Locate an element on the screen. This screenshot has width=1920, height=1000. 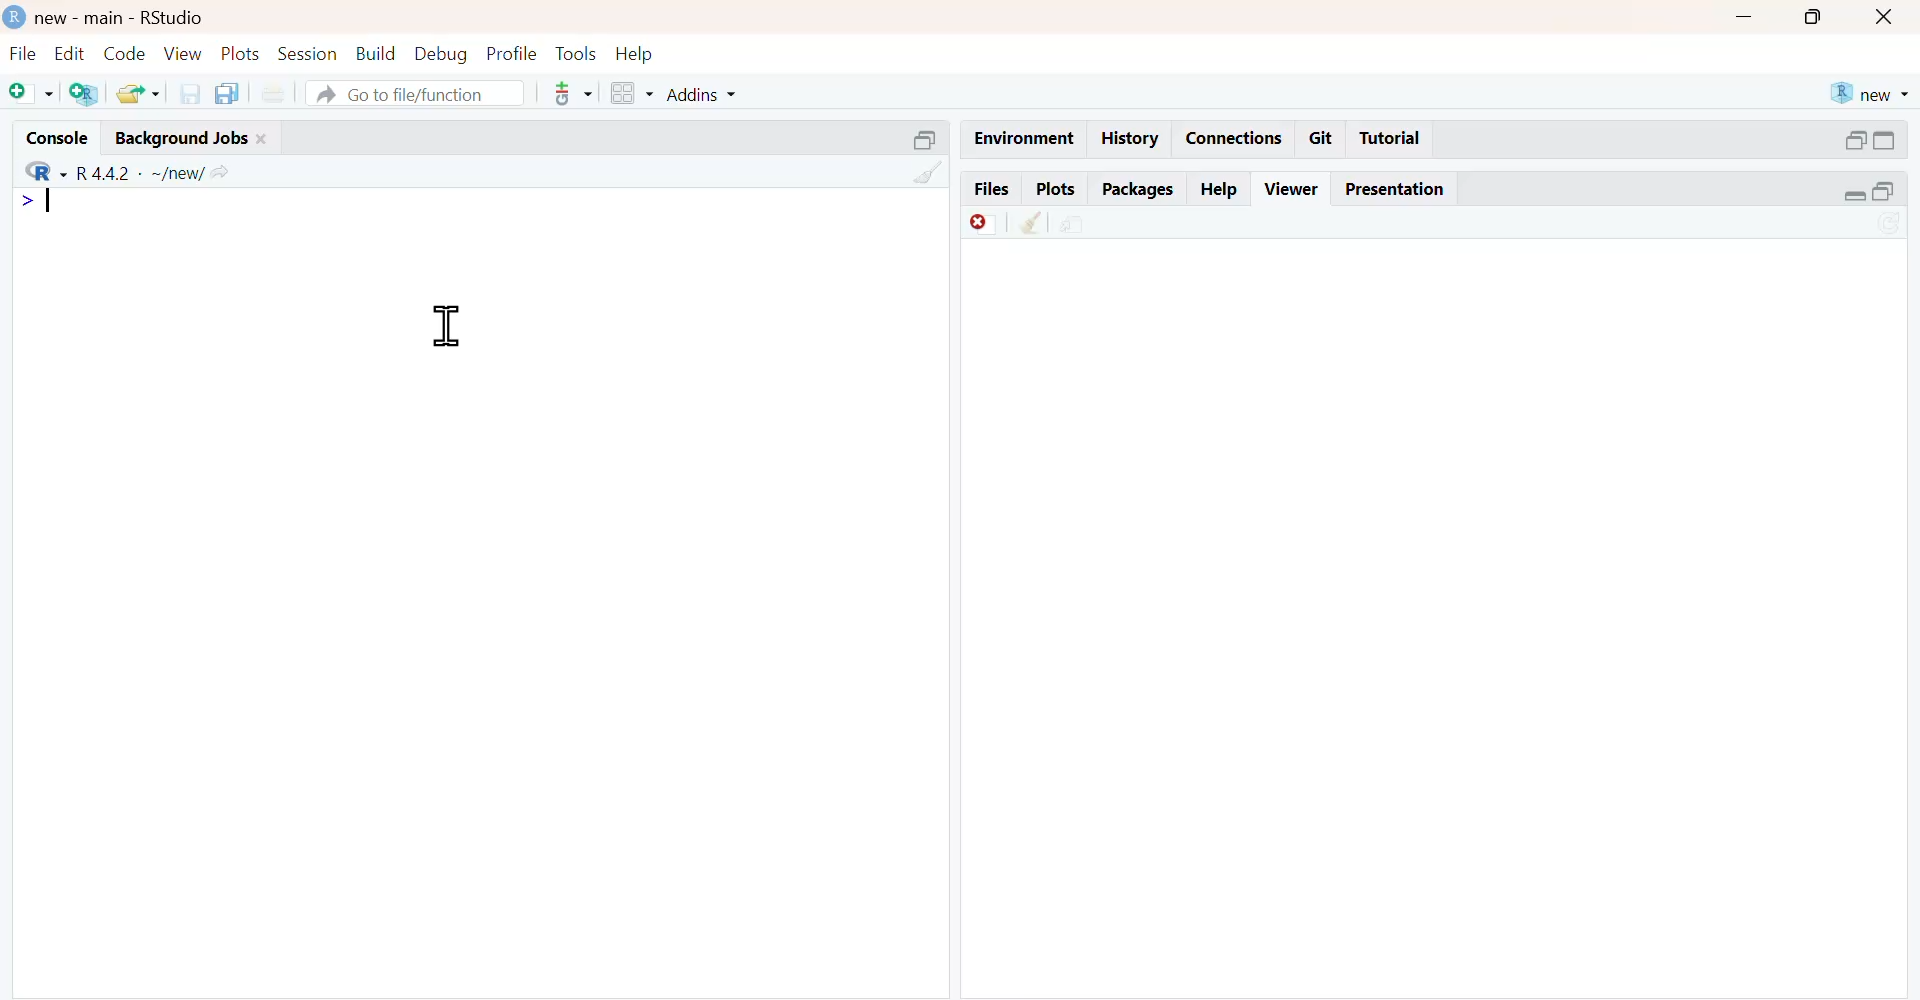
help is located at coordinates (1220, 191).